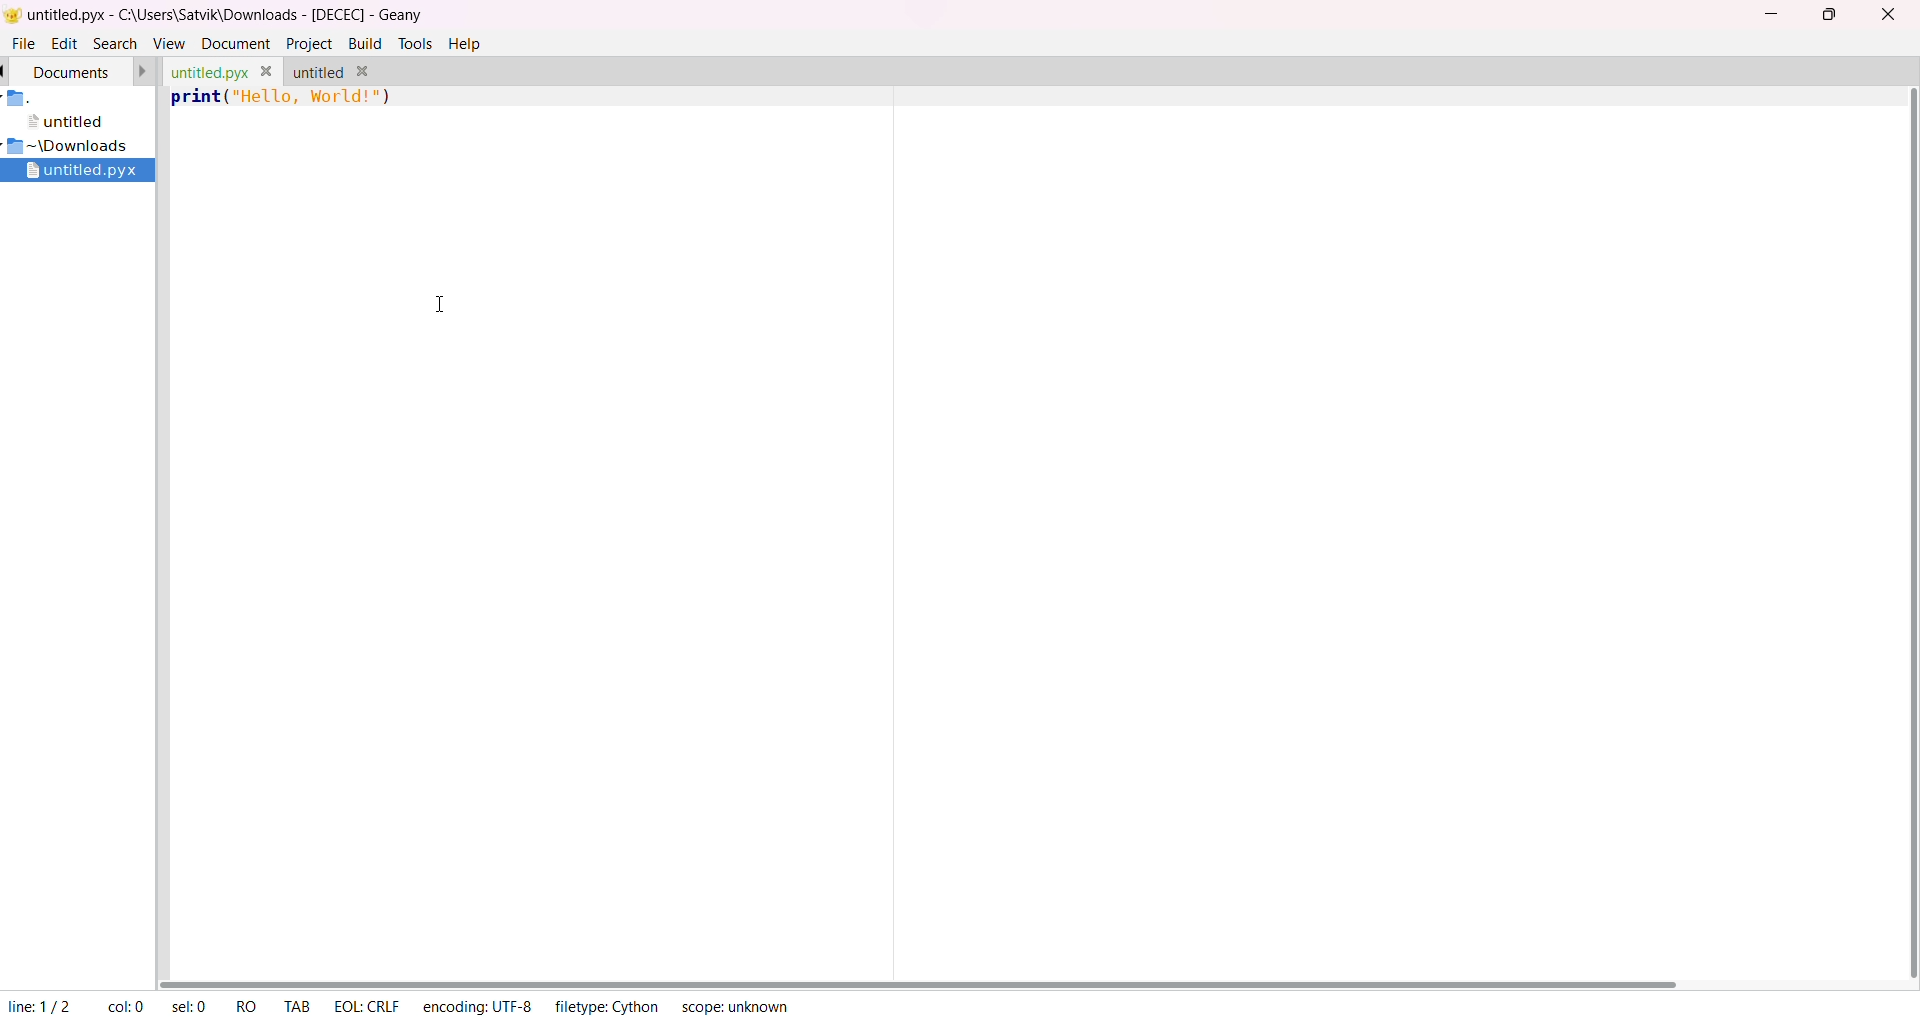 The width and height of the screenshot is (1920, 1018). Describe the element at coordinates (185, 1006) in the screenshot. I see `sel: 0` at that location.